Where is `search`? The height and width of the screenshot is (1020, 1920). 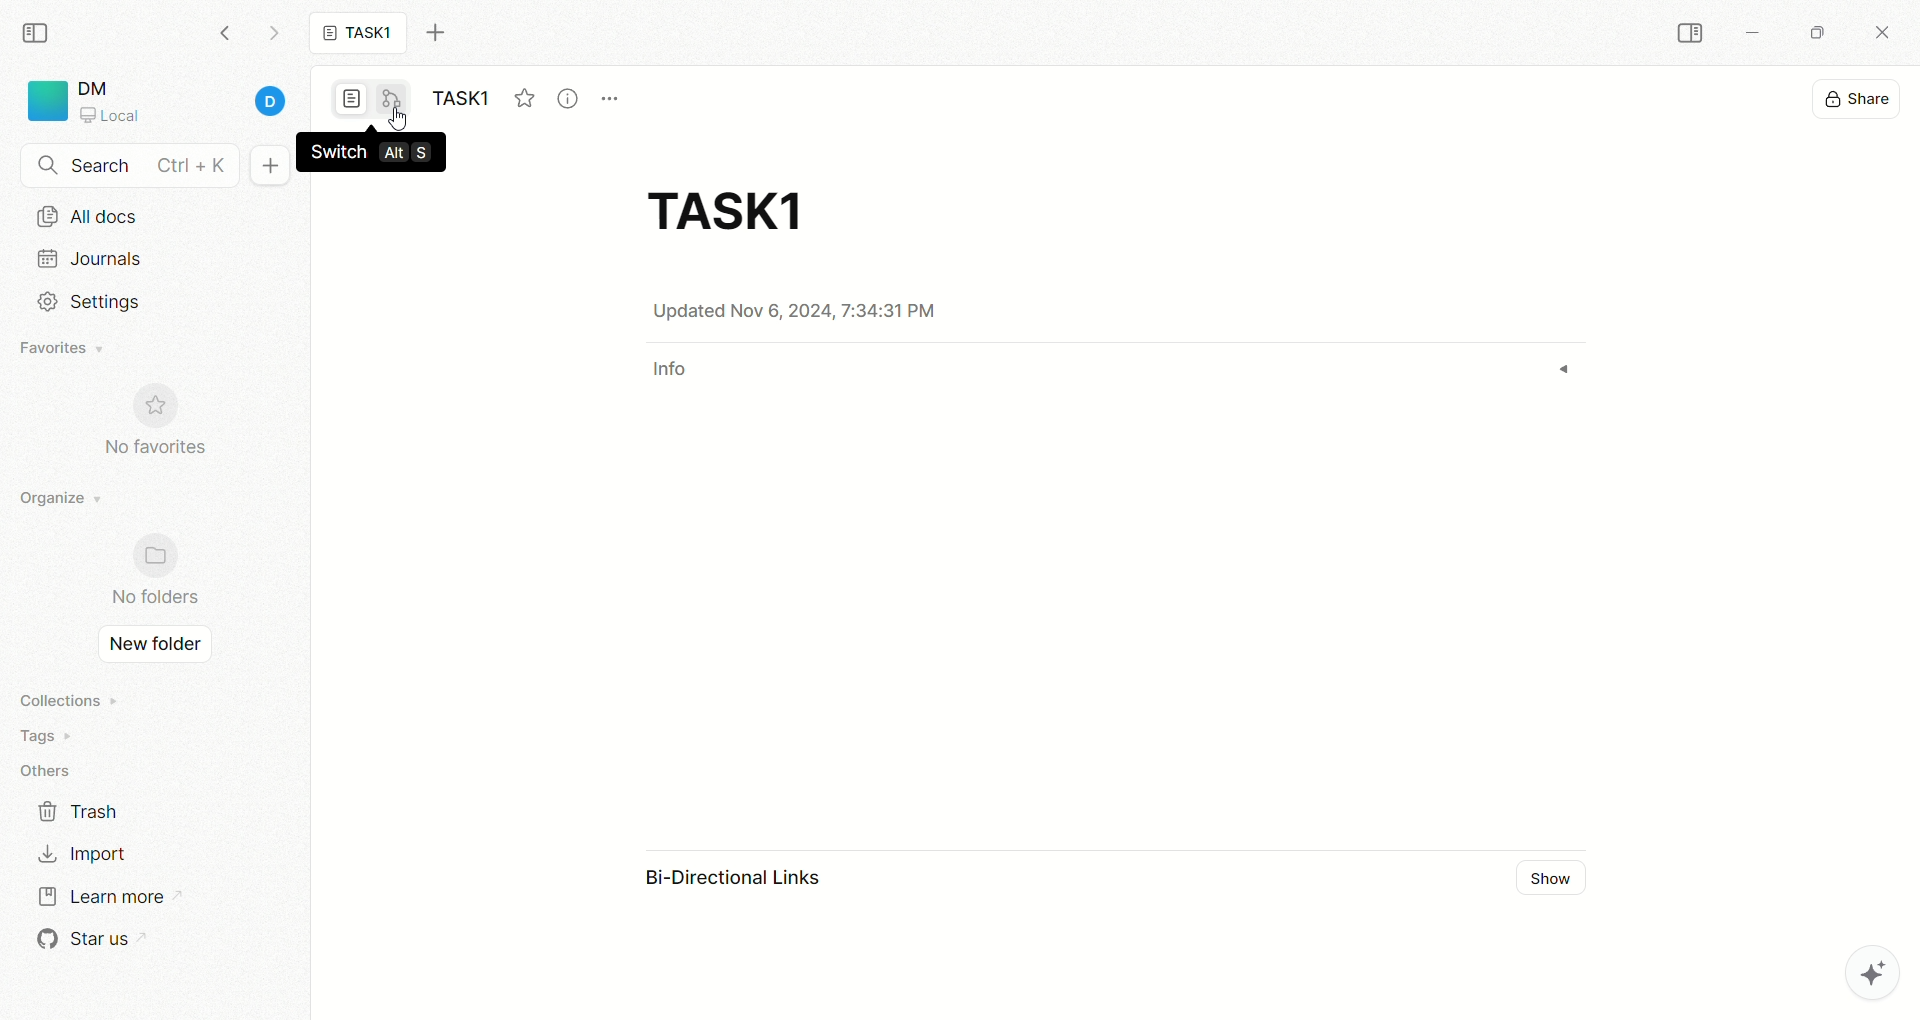 search is located at coordinates (130, 167).